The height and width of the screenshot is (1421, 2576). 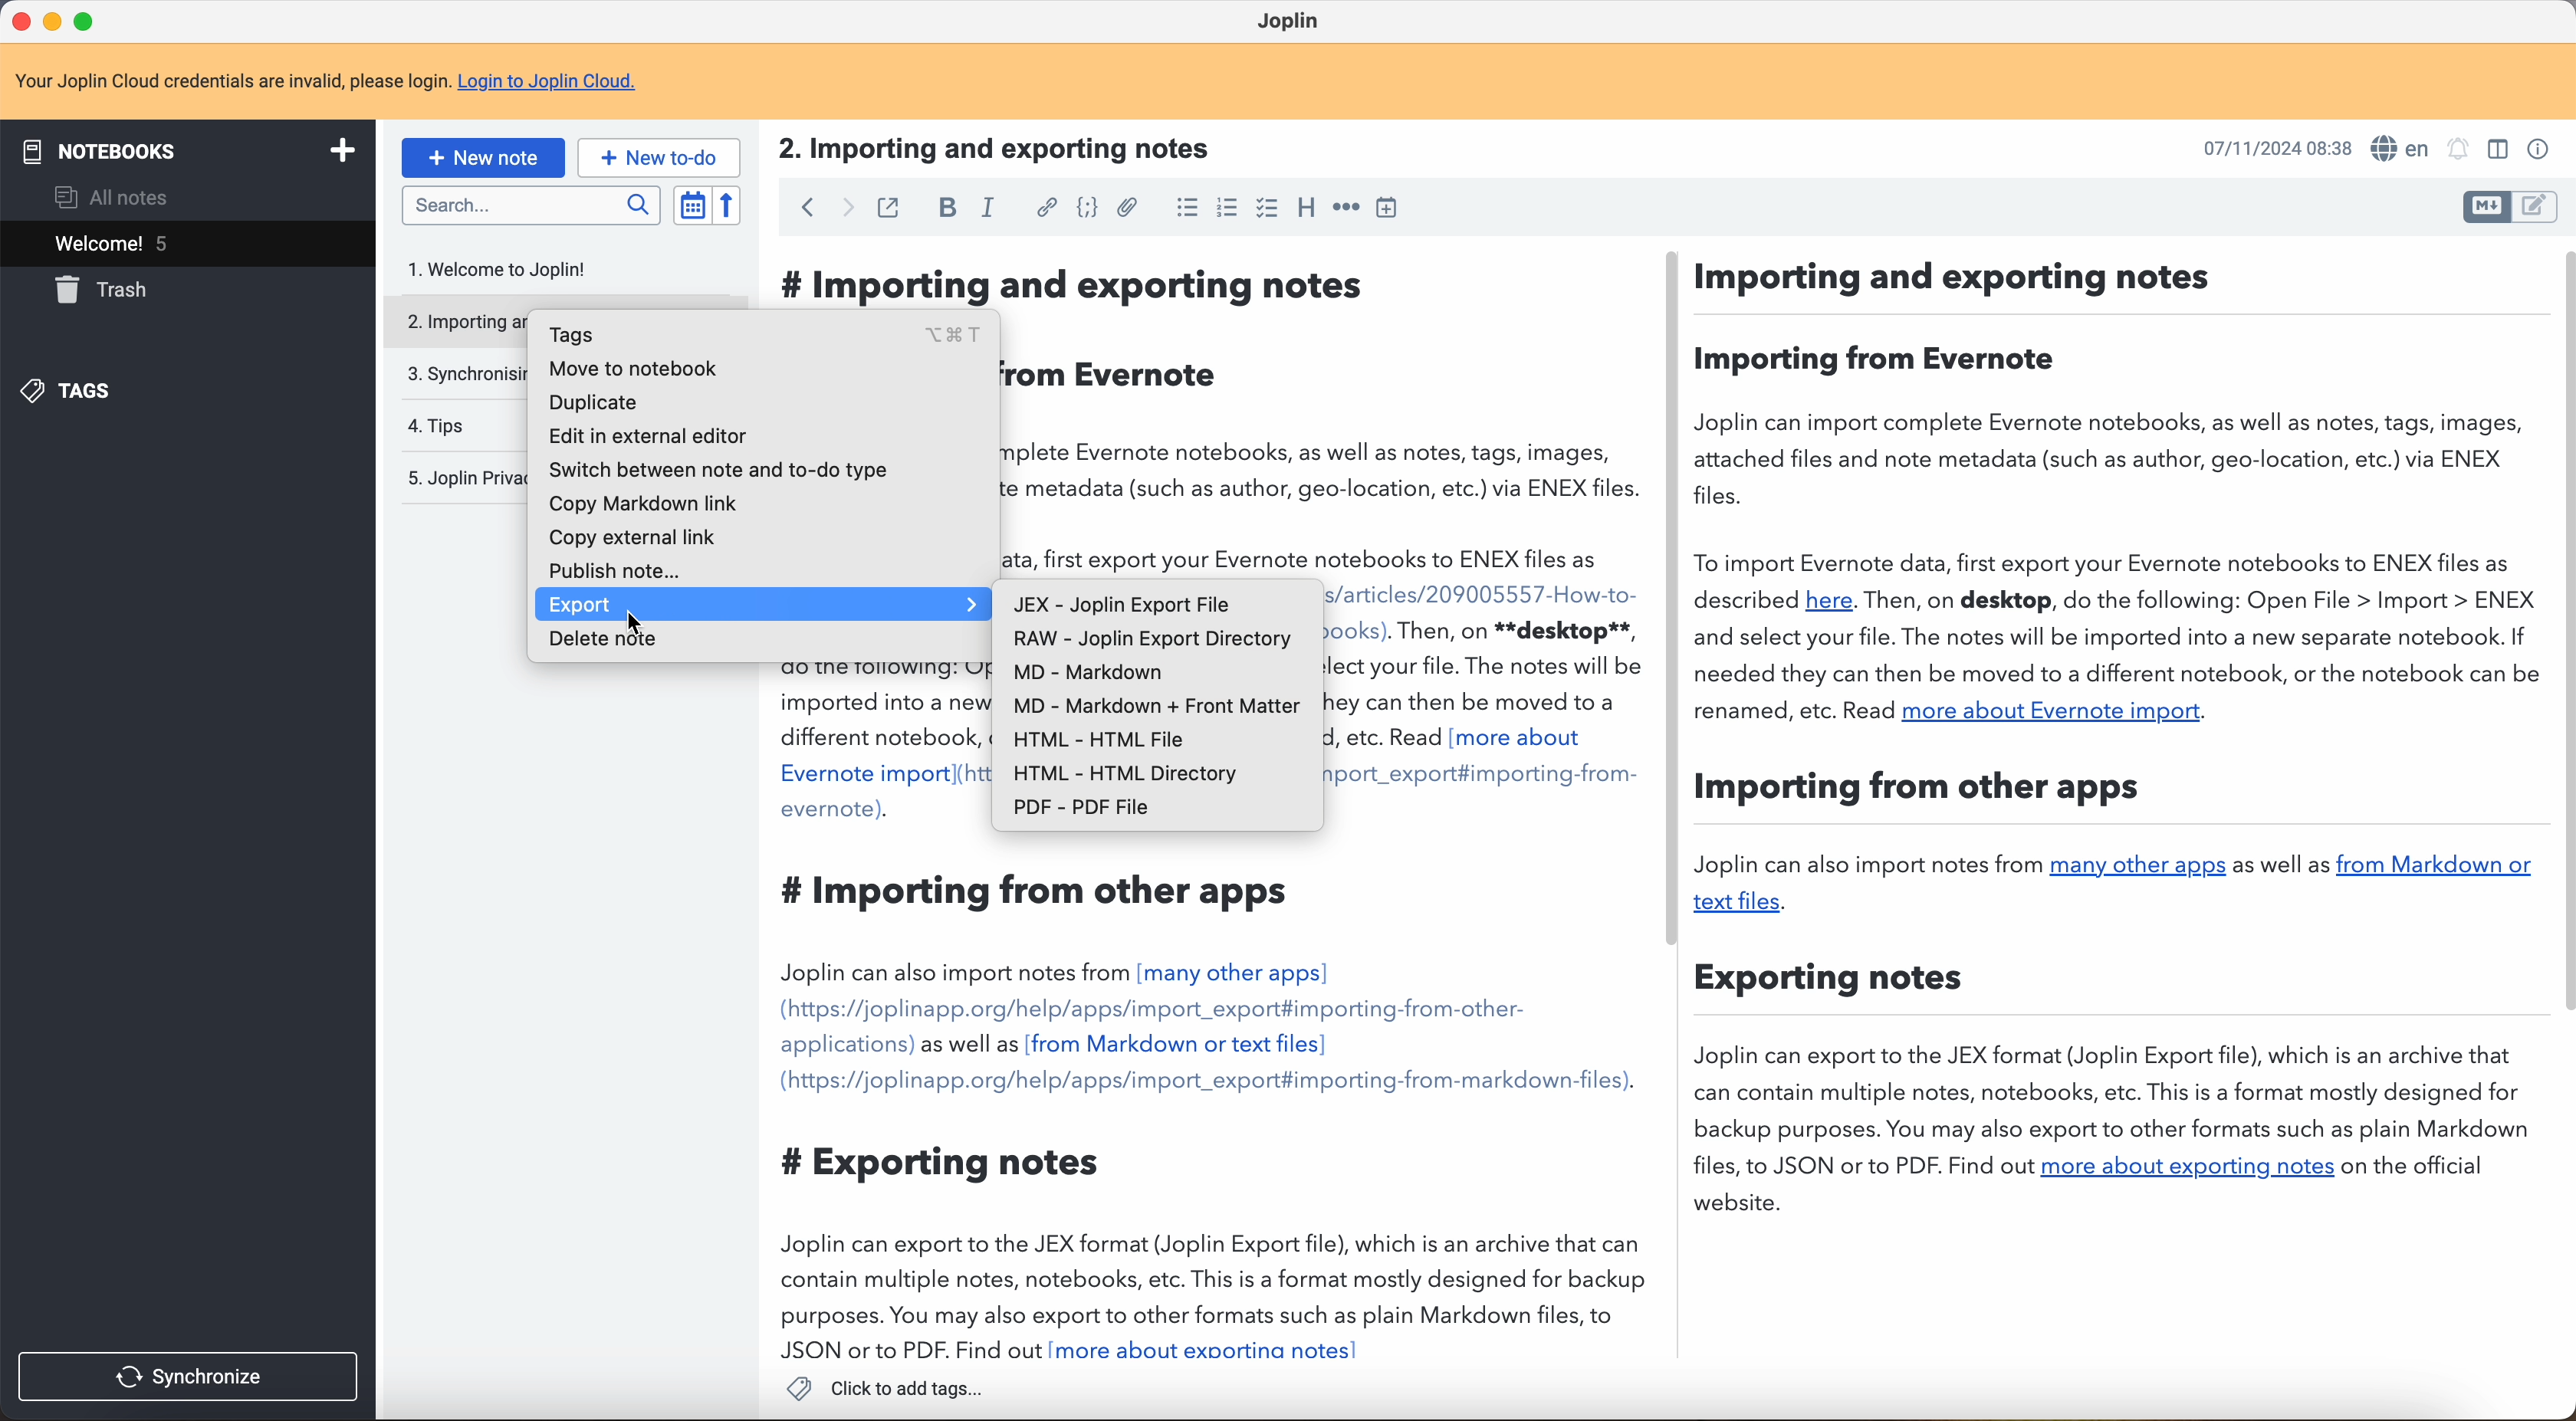 I want to click on delete note, so click(x=616, y=645).